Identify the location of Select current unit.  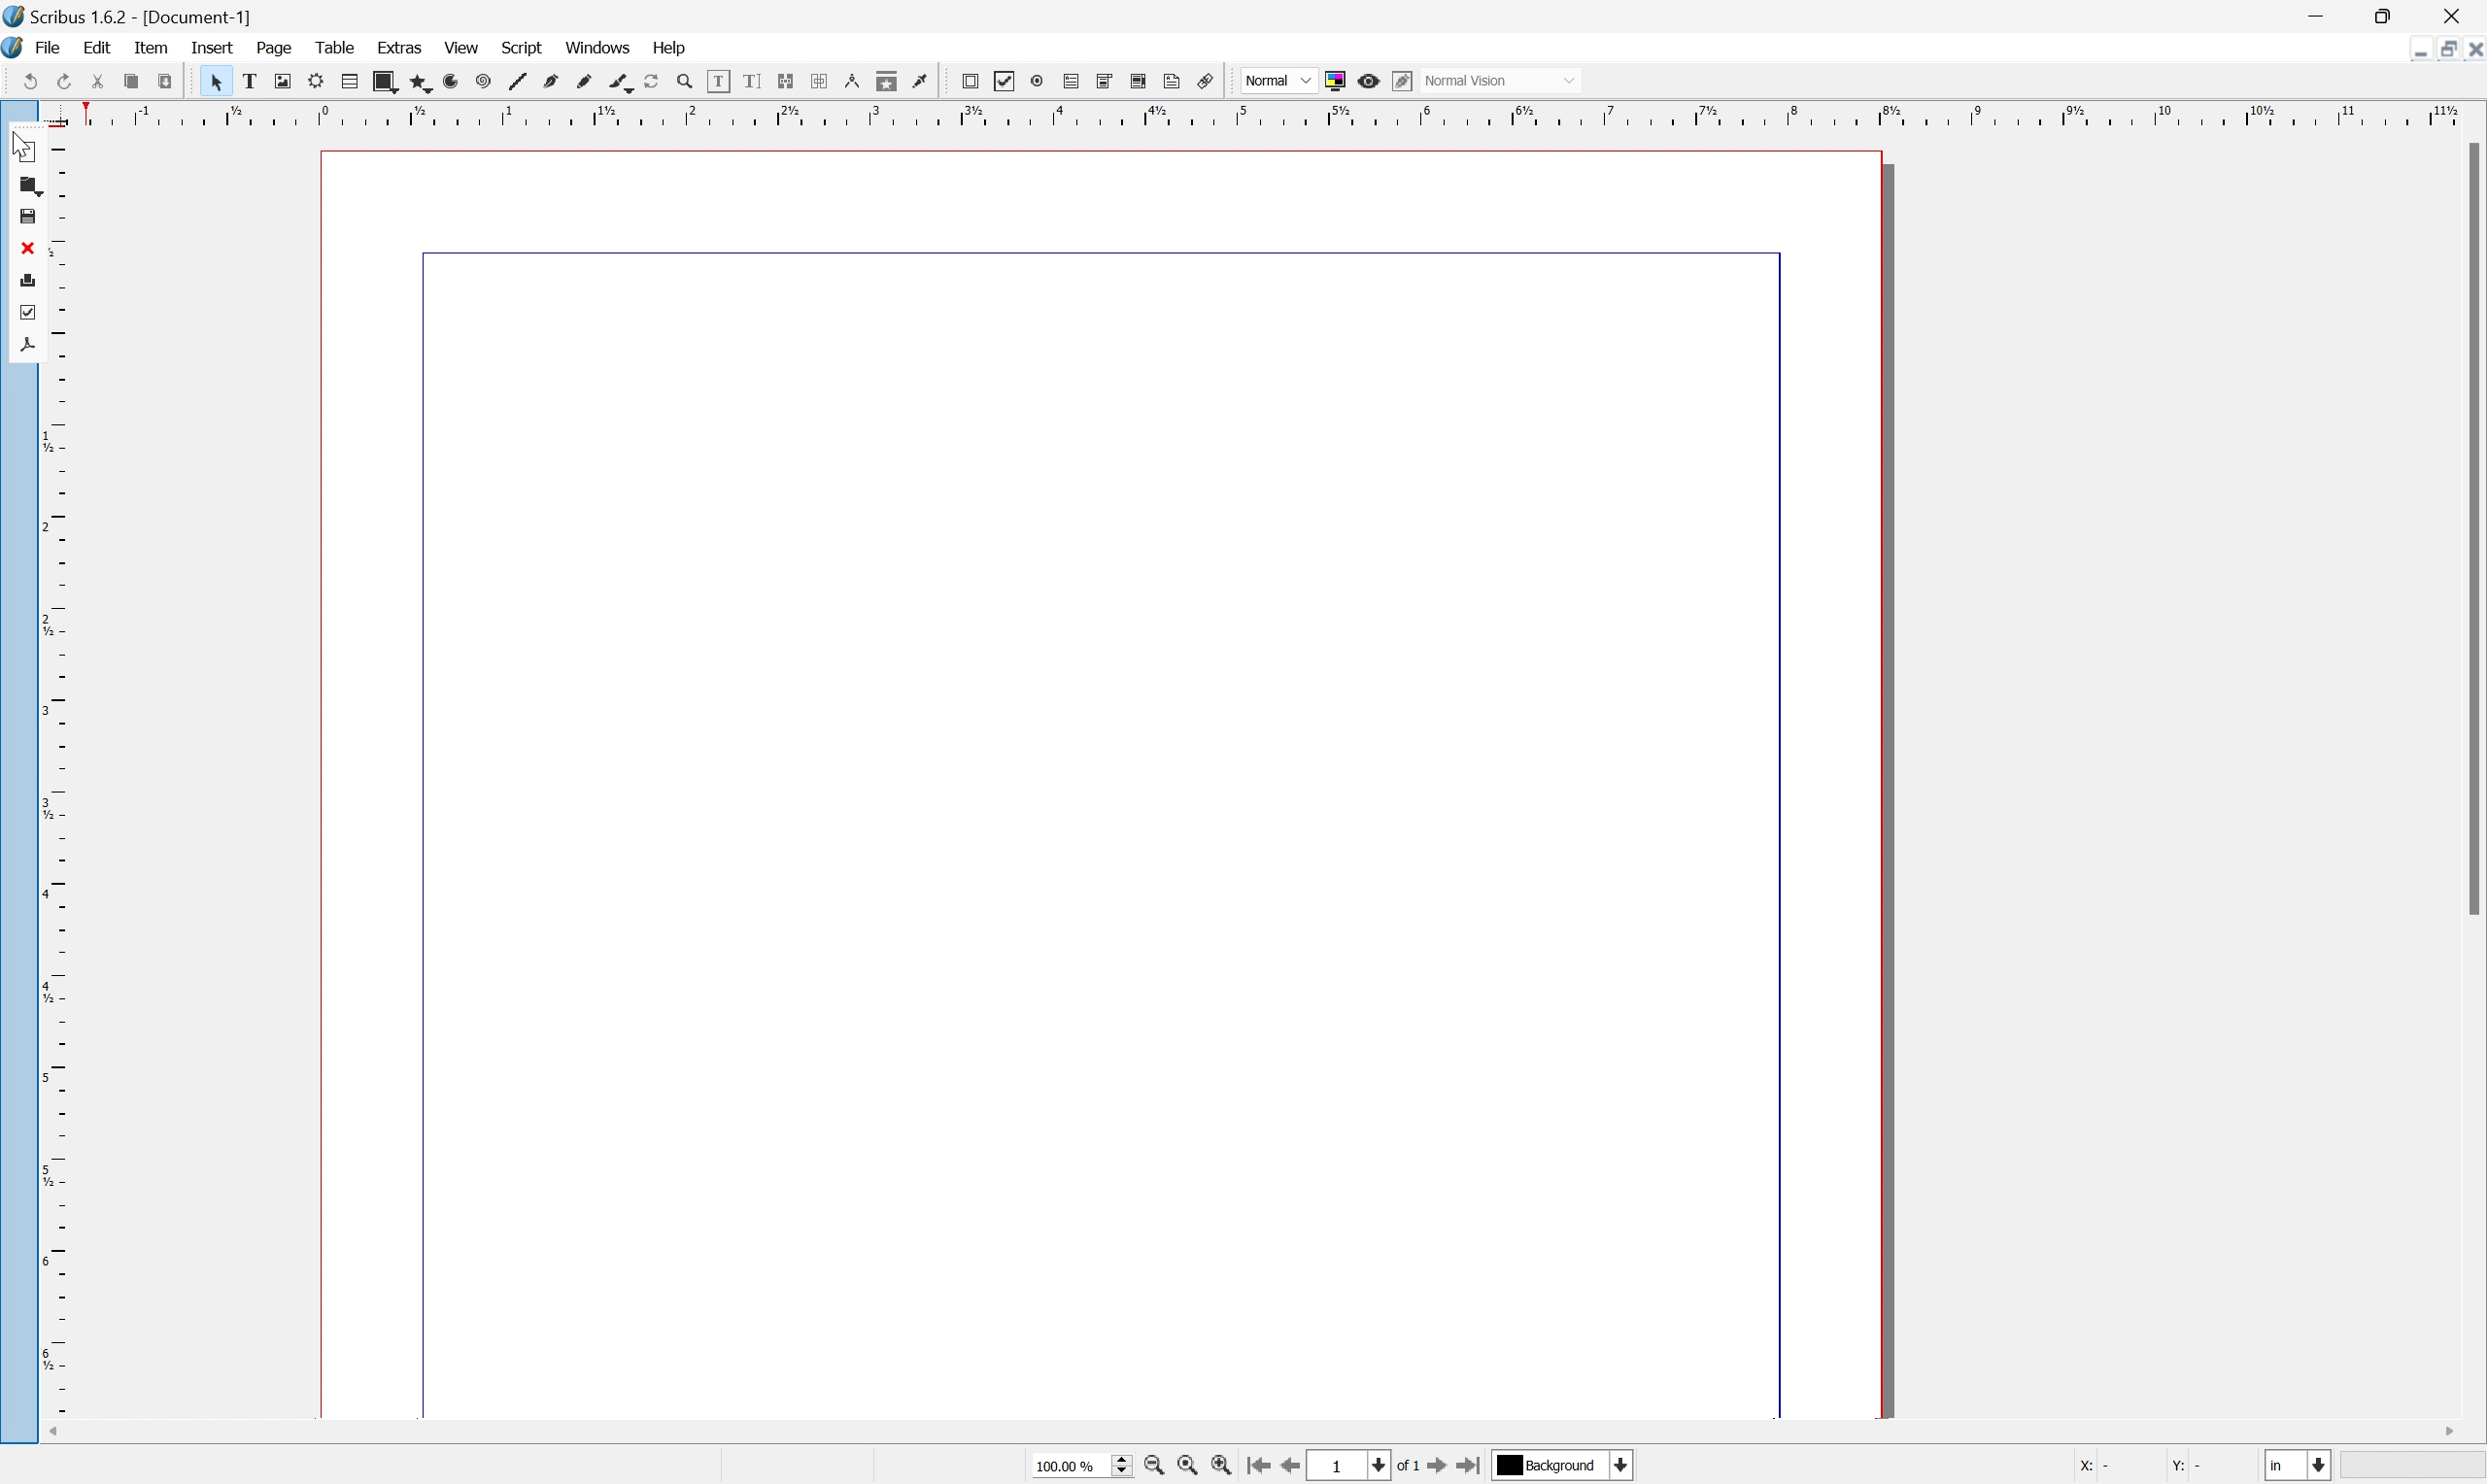
(2296, 1465).